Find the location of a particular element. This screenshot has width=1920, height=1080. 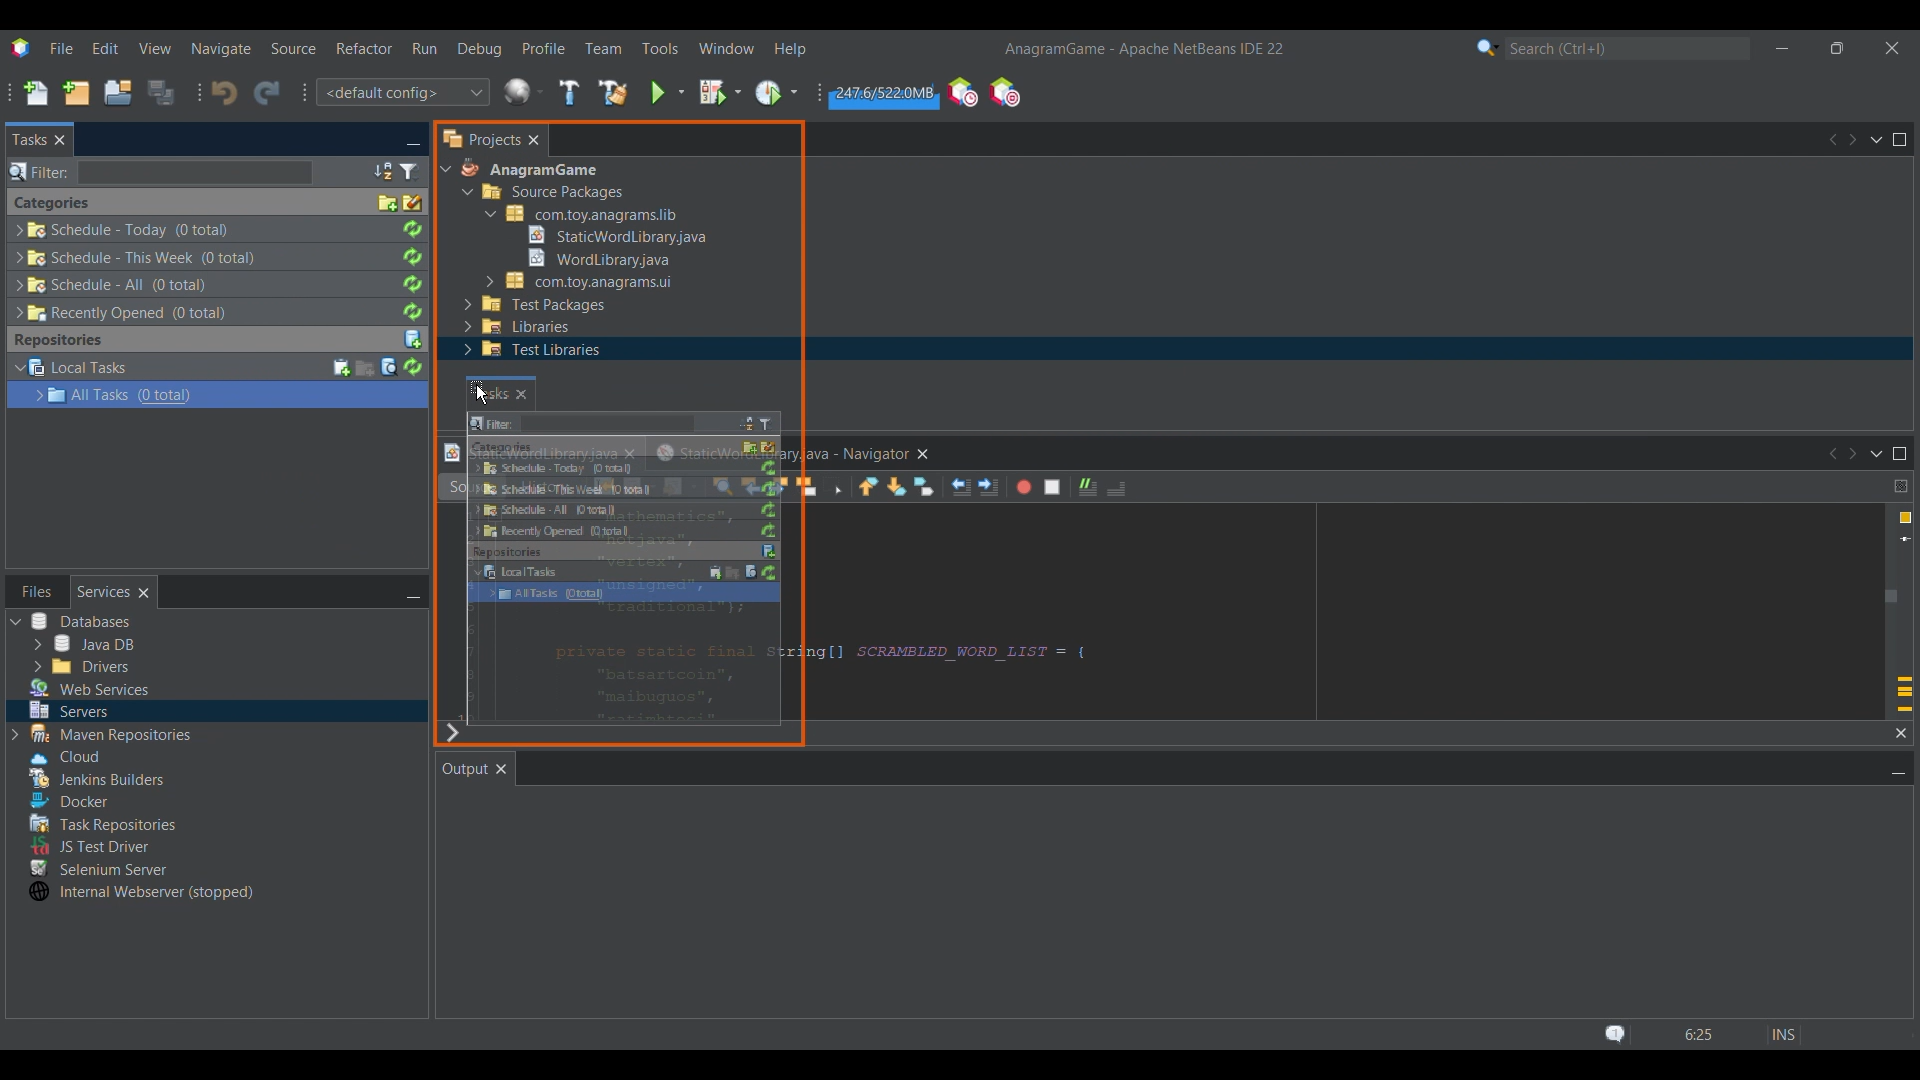

 is located at coordinates (584, 281).